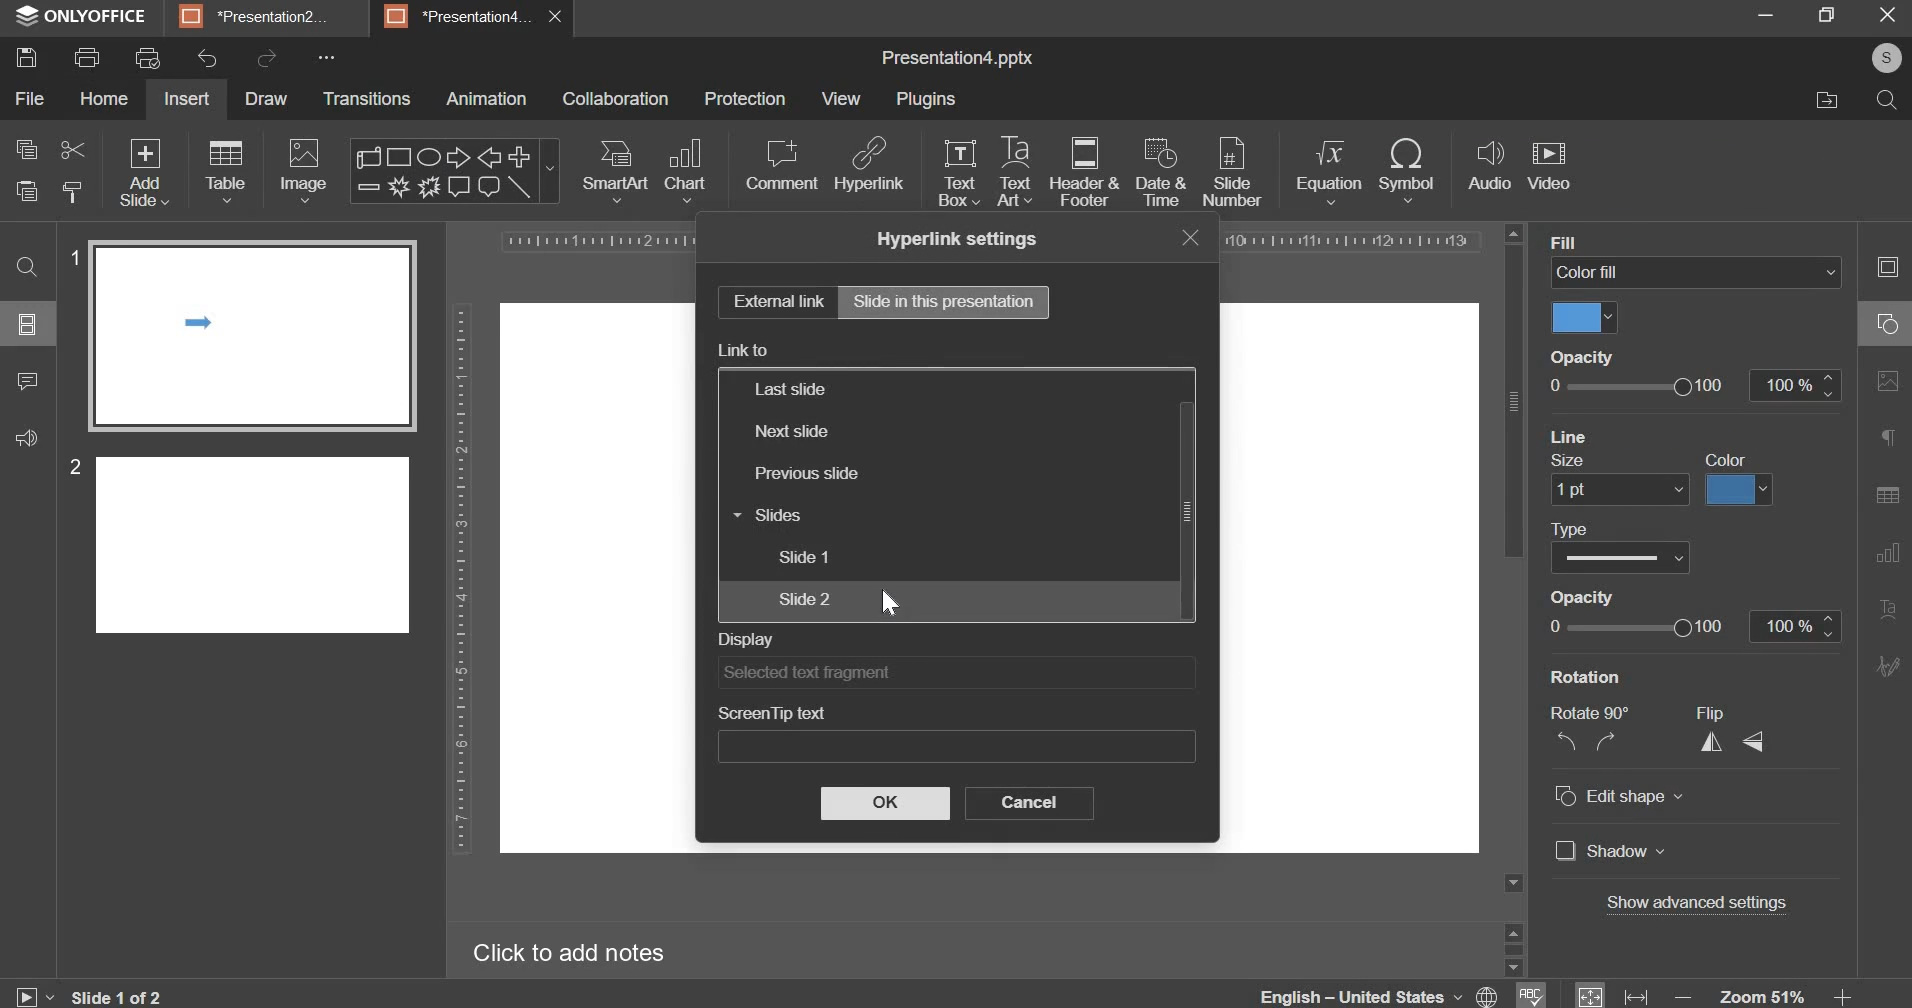 The width and height of the screenshot is (1912, 1008). What do you see at coordinates (1163, 174) in the screenshot?
I see `date & time` at bounding box center [1163, 174].